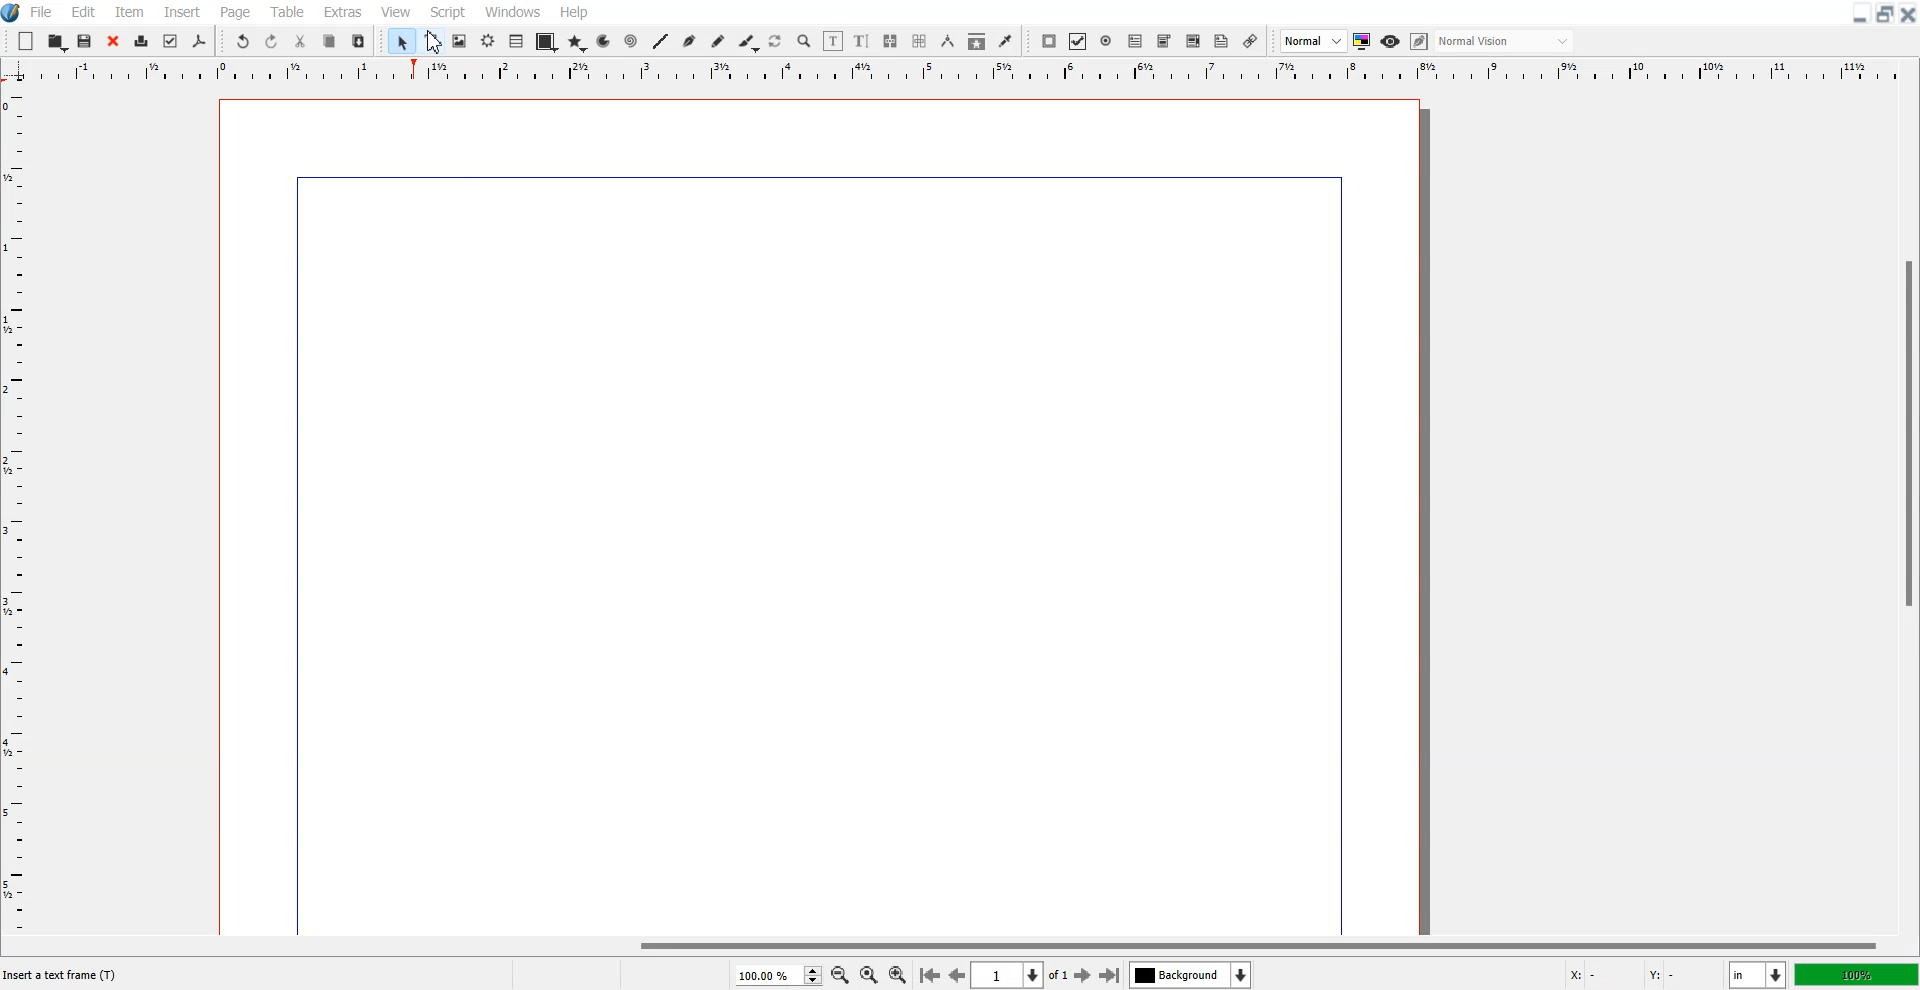 Image resolution: width=1920 pixels, height=990 pixels. What do you see at coordinates (460, 41) in the screenshot?
I see `Image Frame` at bounding box center [460, 41].